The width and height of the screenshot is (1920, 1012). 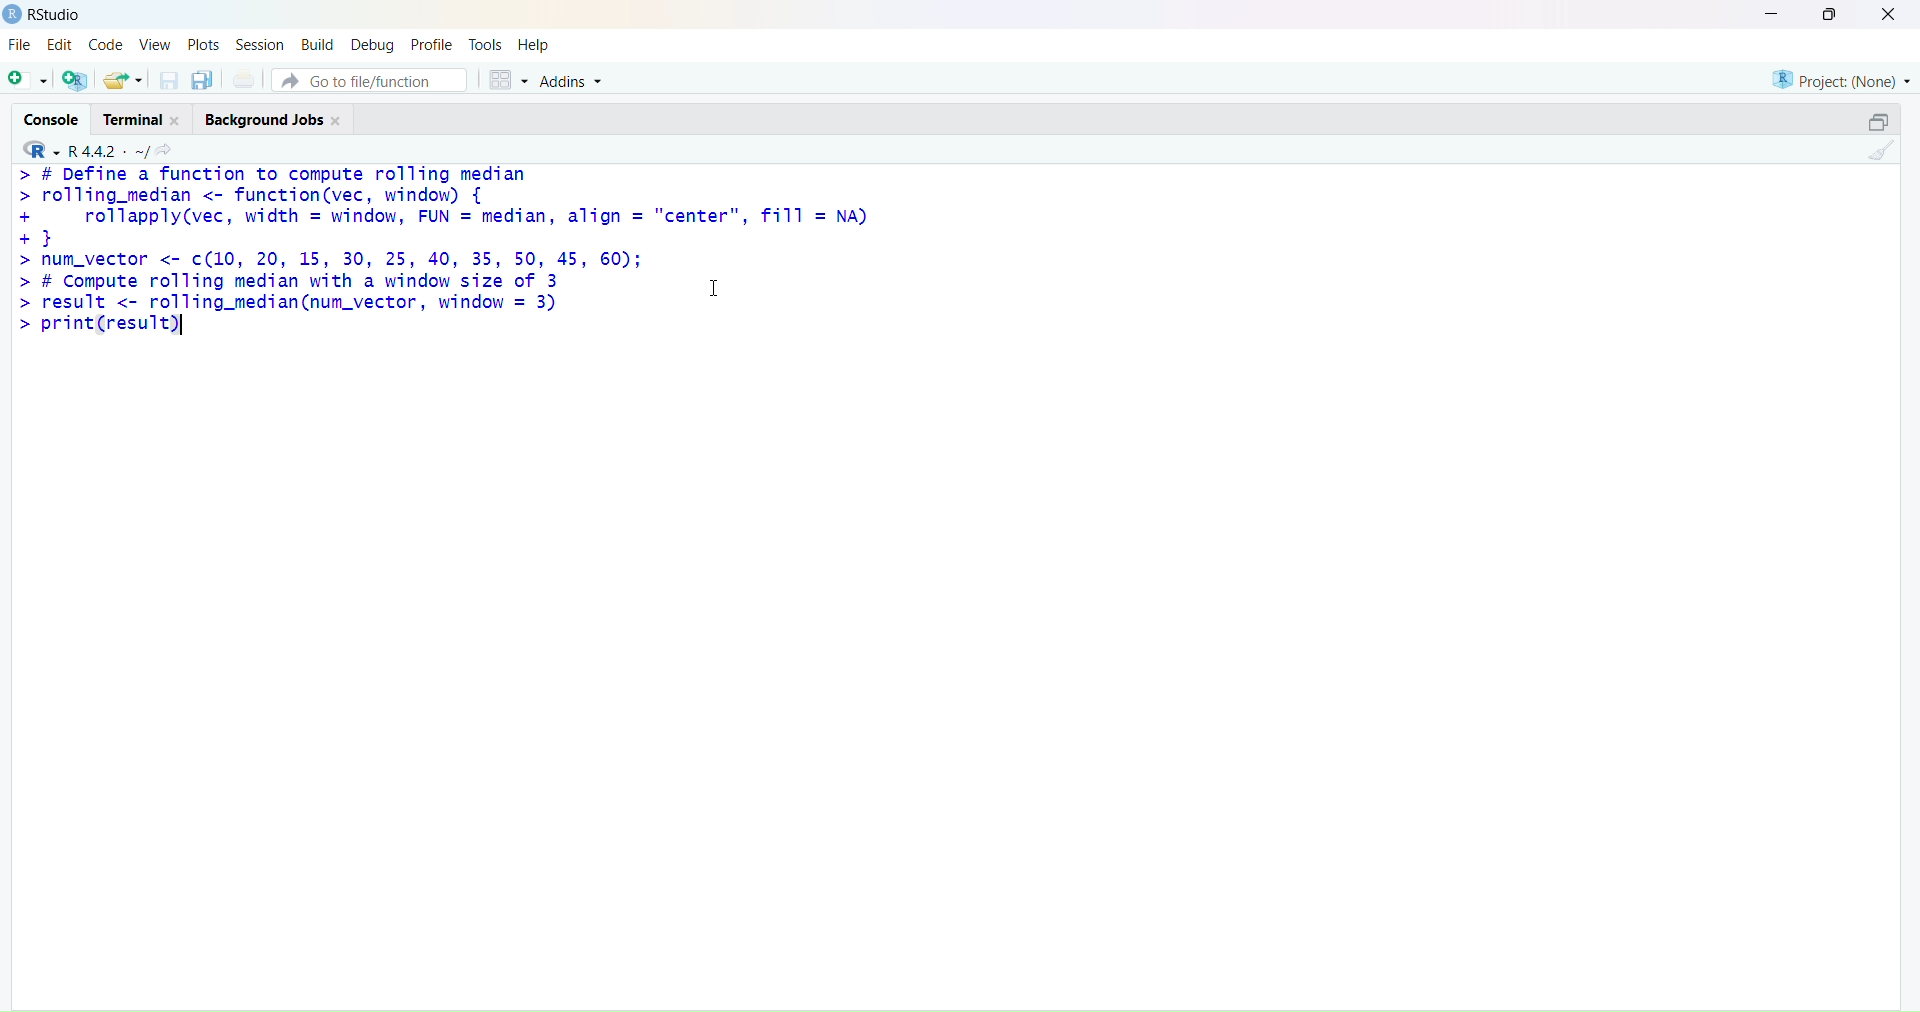 I want to click on addins, so click(x=570, y=82).